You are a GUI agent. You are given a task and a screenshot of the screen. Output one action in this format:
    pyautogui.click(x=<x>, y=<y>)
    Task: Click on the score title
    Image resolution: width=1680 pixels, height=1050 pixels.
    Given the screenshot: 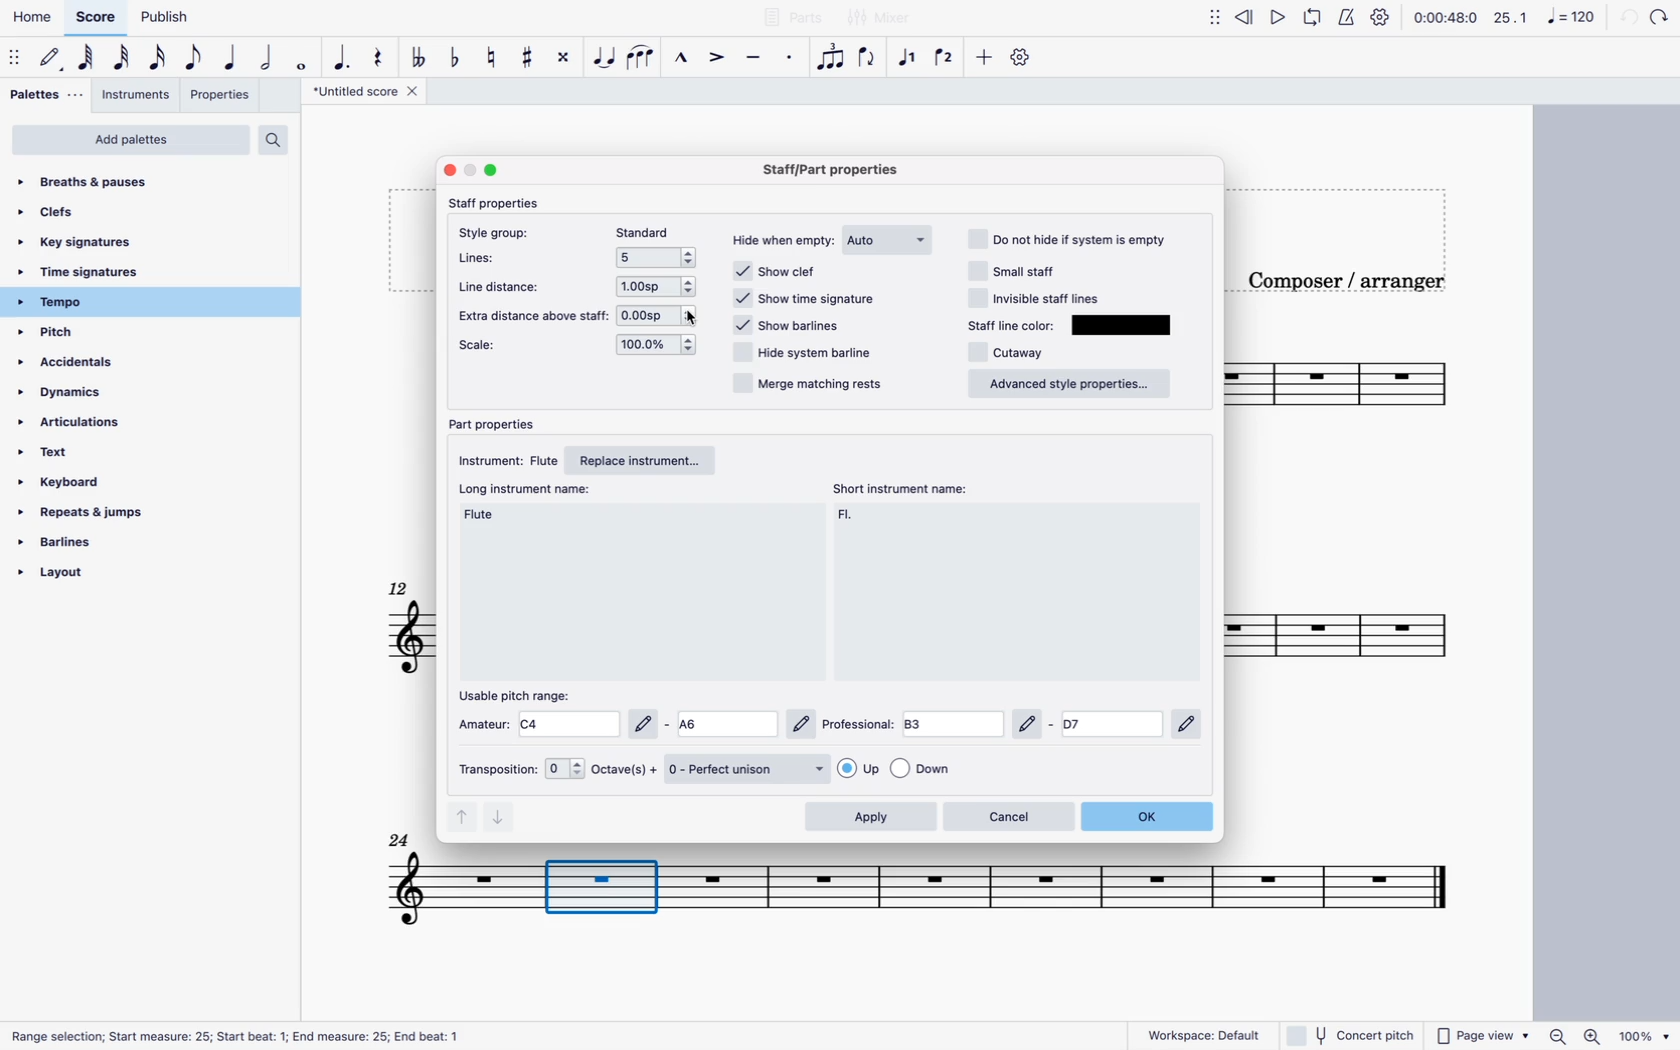 What is the action you would take?
    pyautogui.click(x=368, y=93)
    